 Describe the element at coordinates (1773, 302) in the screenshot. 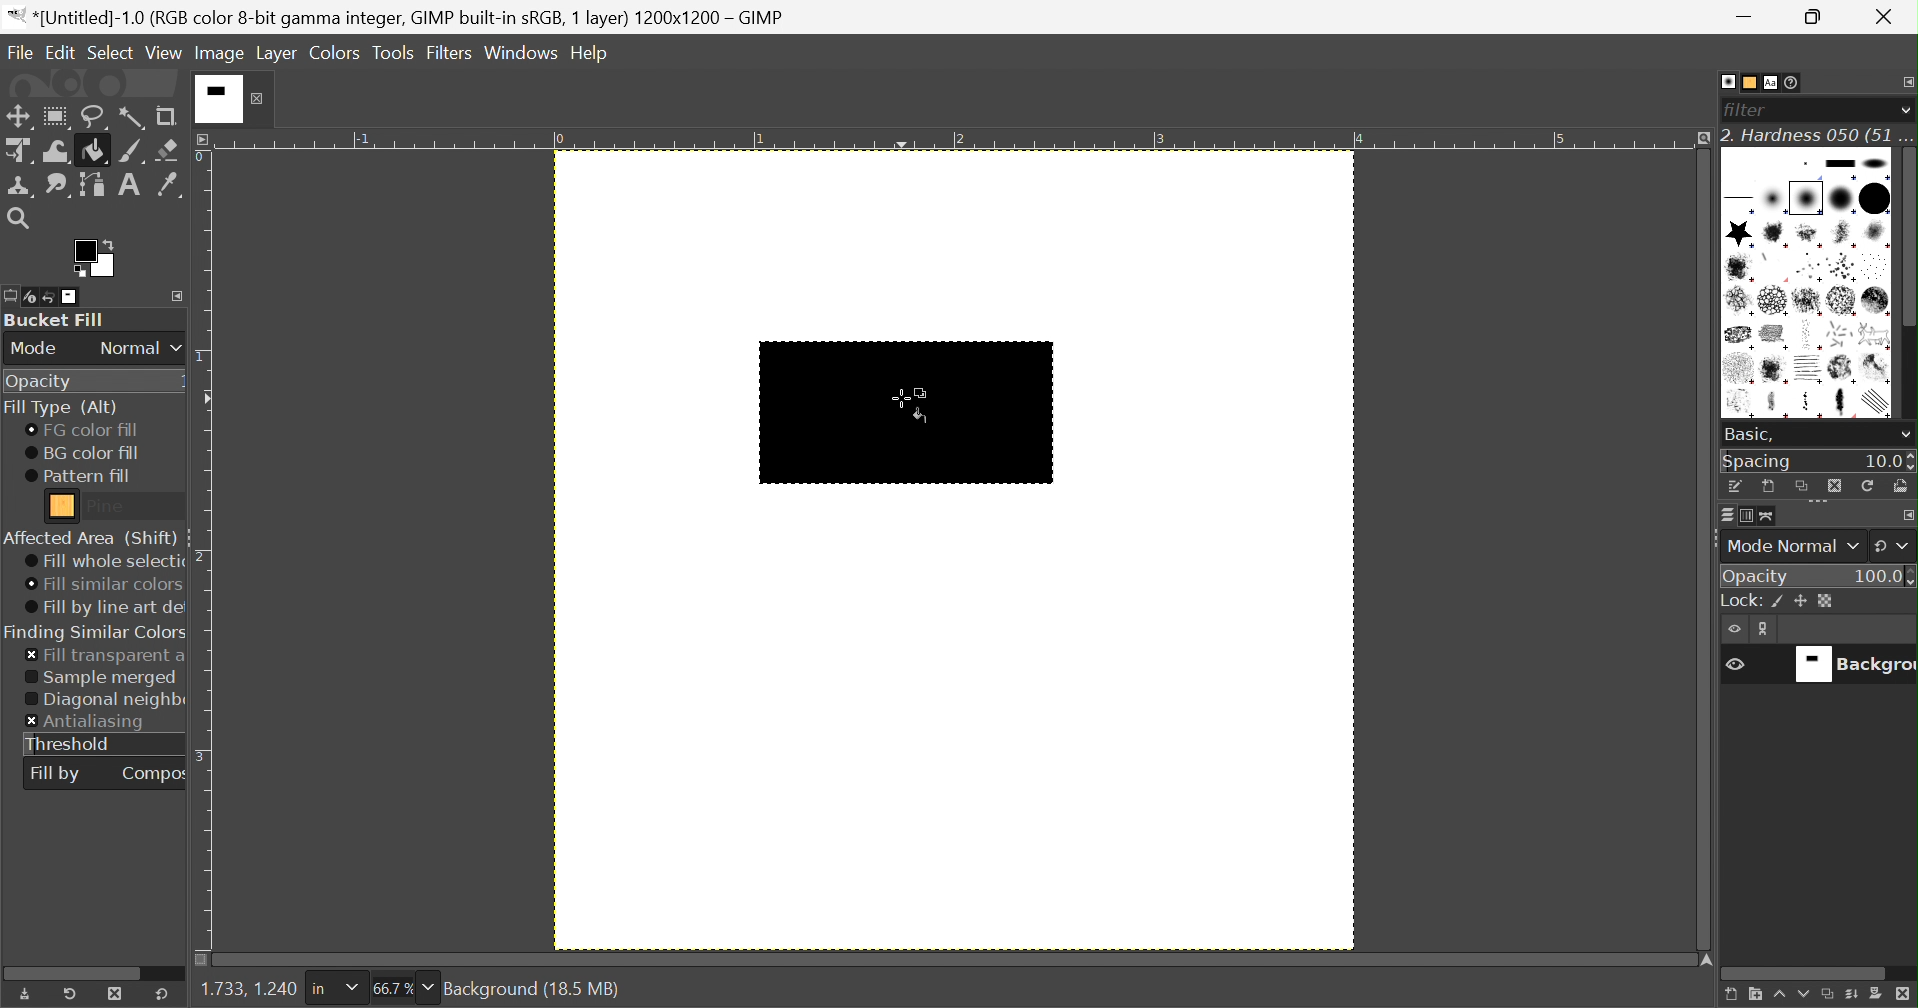

I see `Cell 02` at that location.